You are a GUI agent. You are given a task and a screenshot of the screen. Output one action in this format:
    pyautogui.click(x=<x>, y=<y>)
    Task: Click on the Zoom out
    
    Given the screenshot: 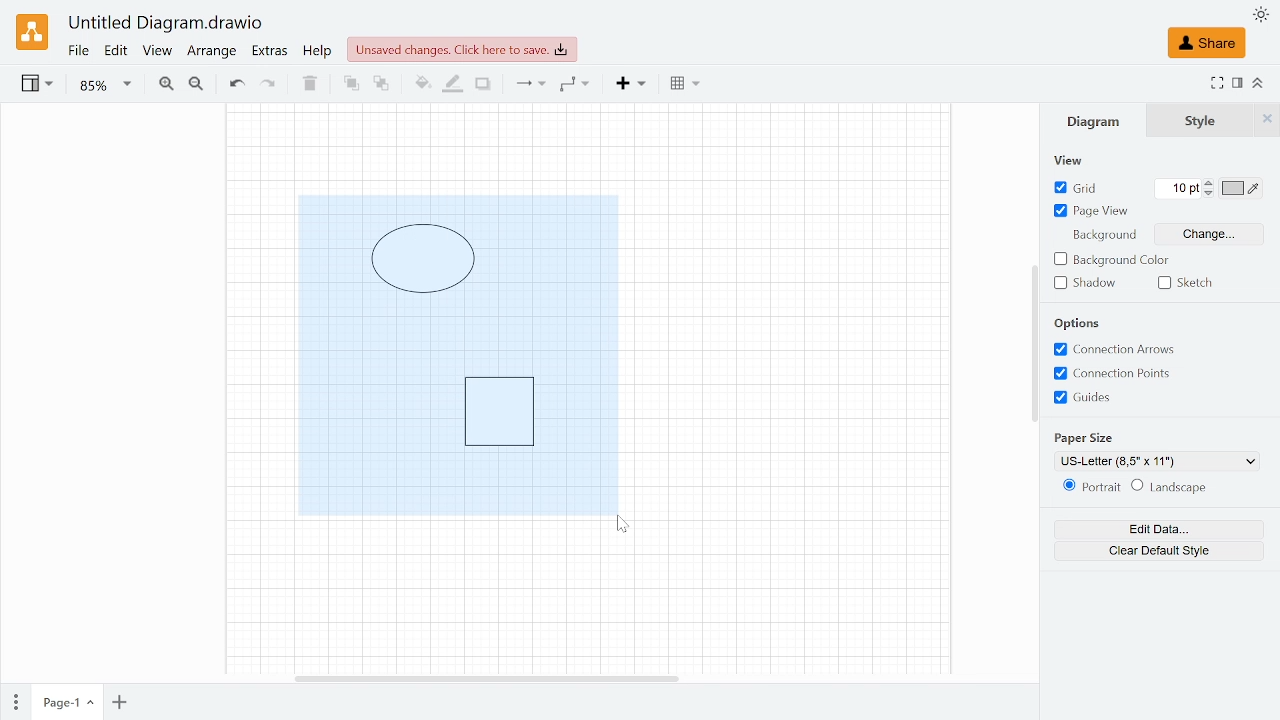 What is the action you would take?
    pyautogui.click(x=196, y=85)
    